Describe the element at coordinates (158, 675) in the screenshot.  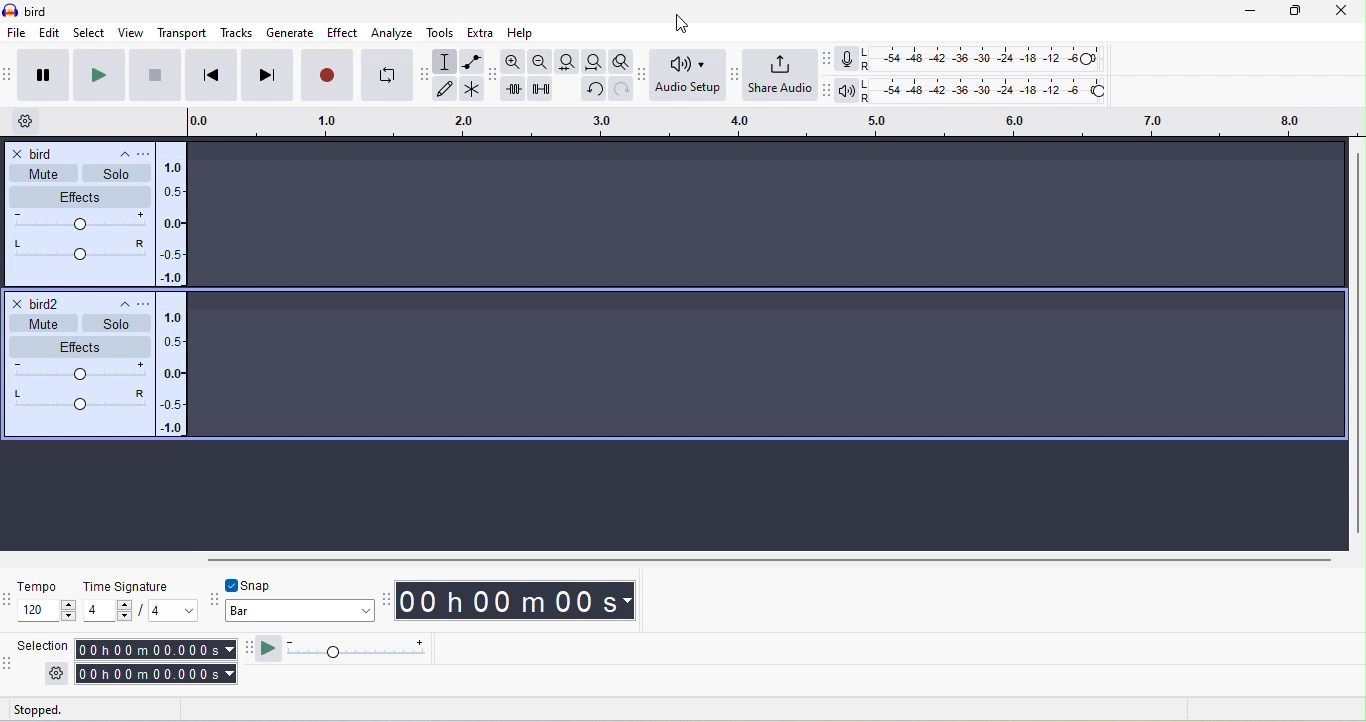
I see `00 h 00 m 08 .332 s` at that location.